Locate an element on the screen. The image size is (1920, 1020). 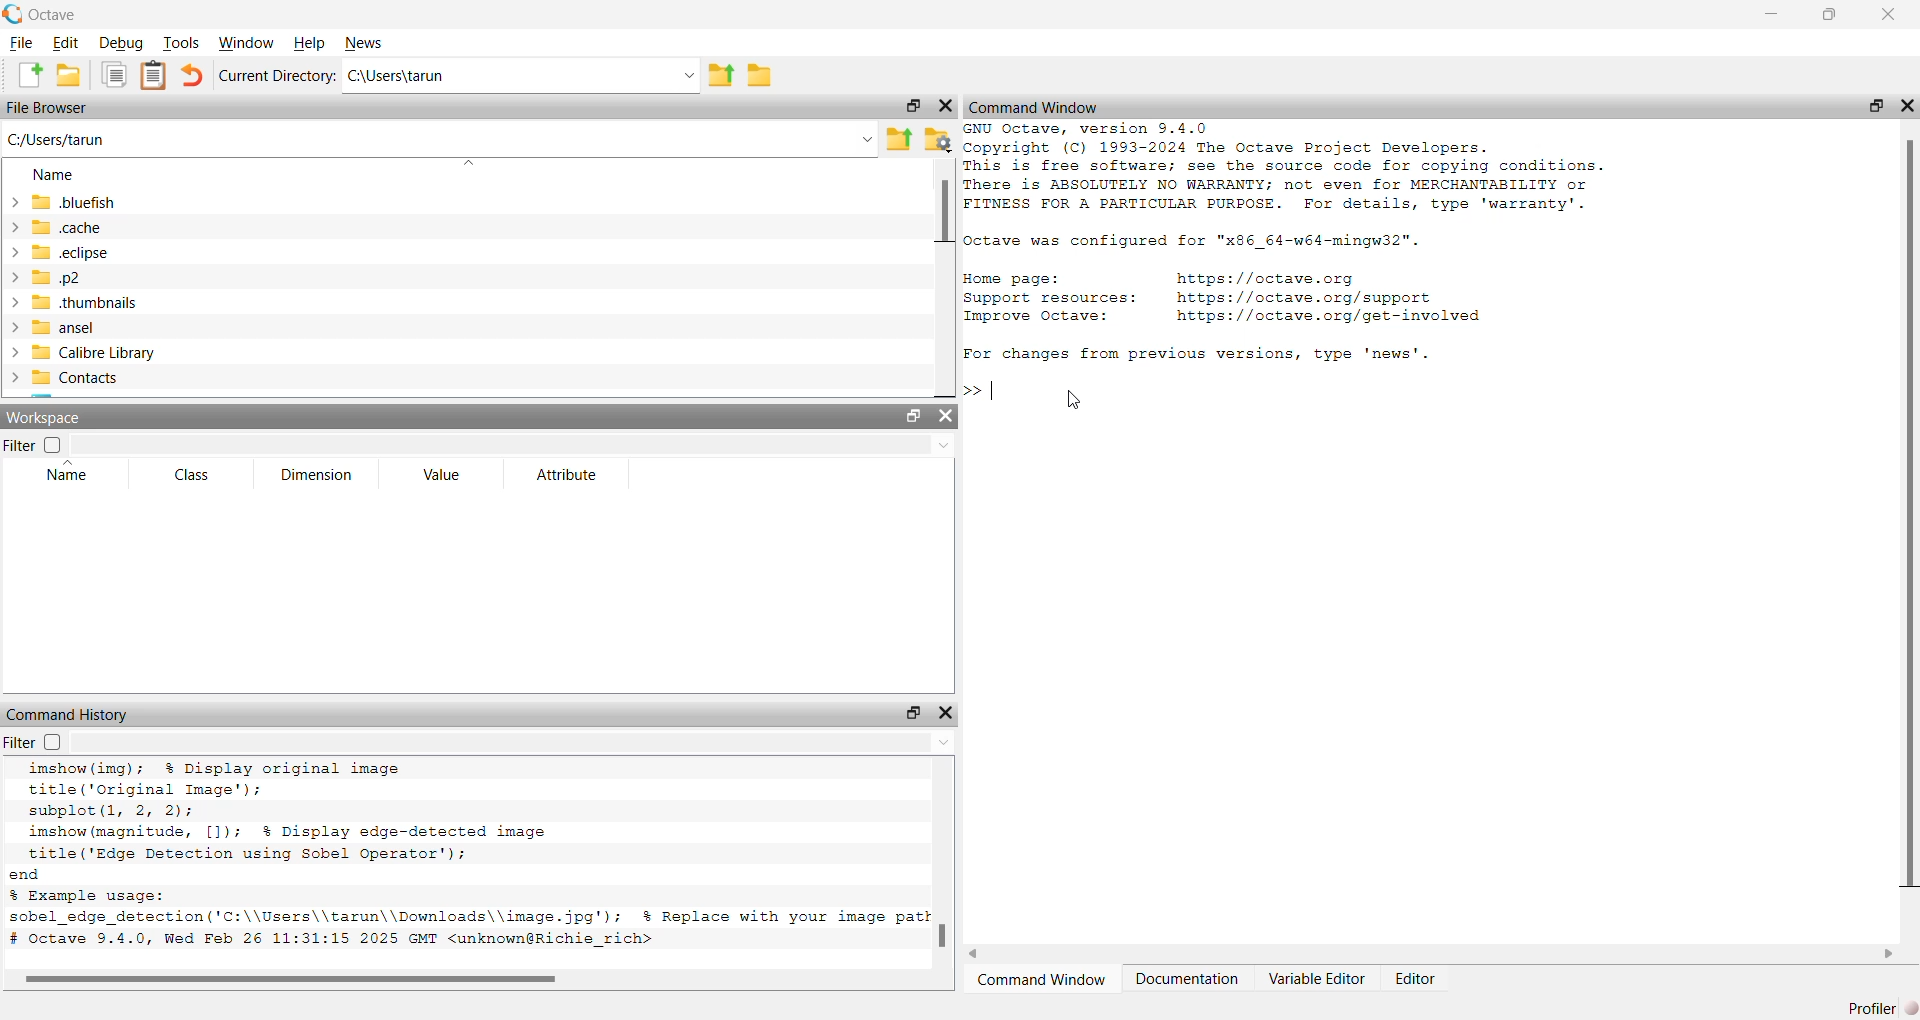
Command Window is located at coordinates (1035, 106).